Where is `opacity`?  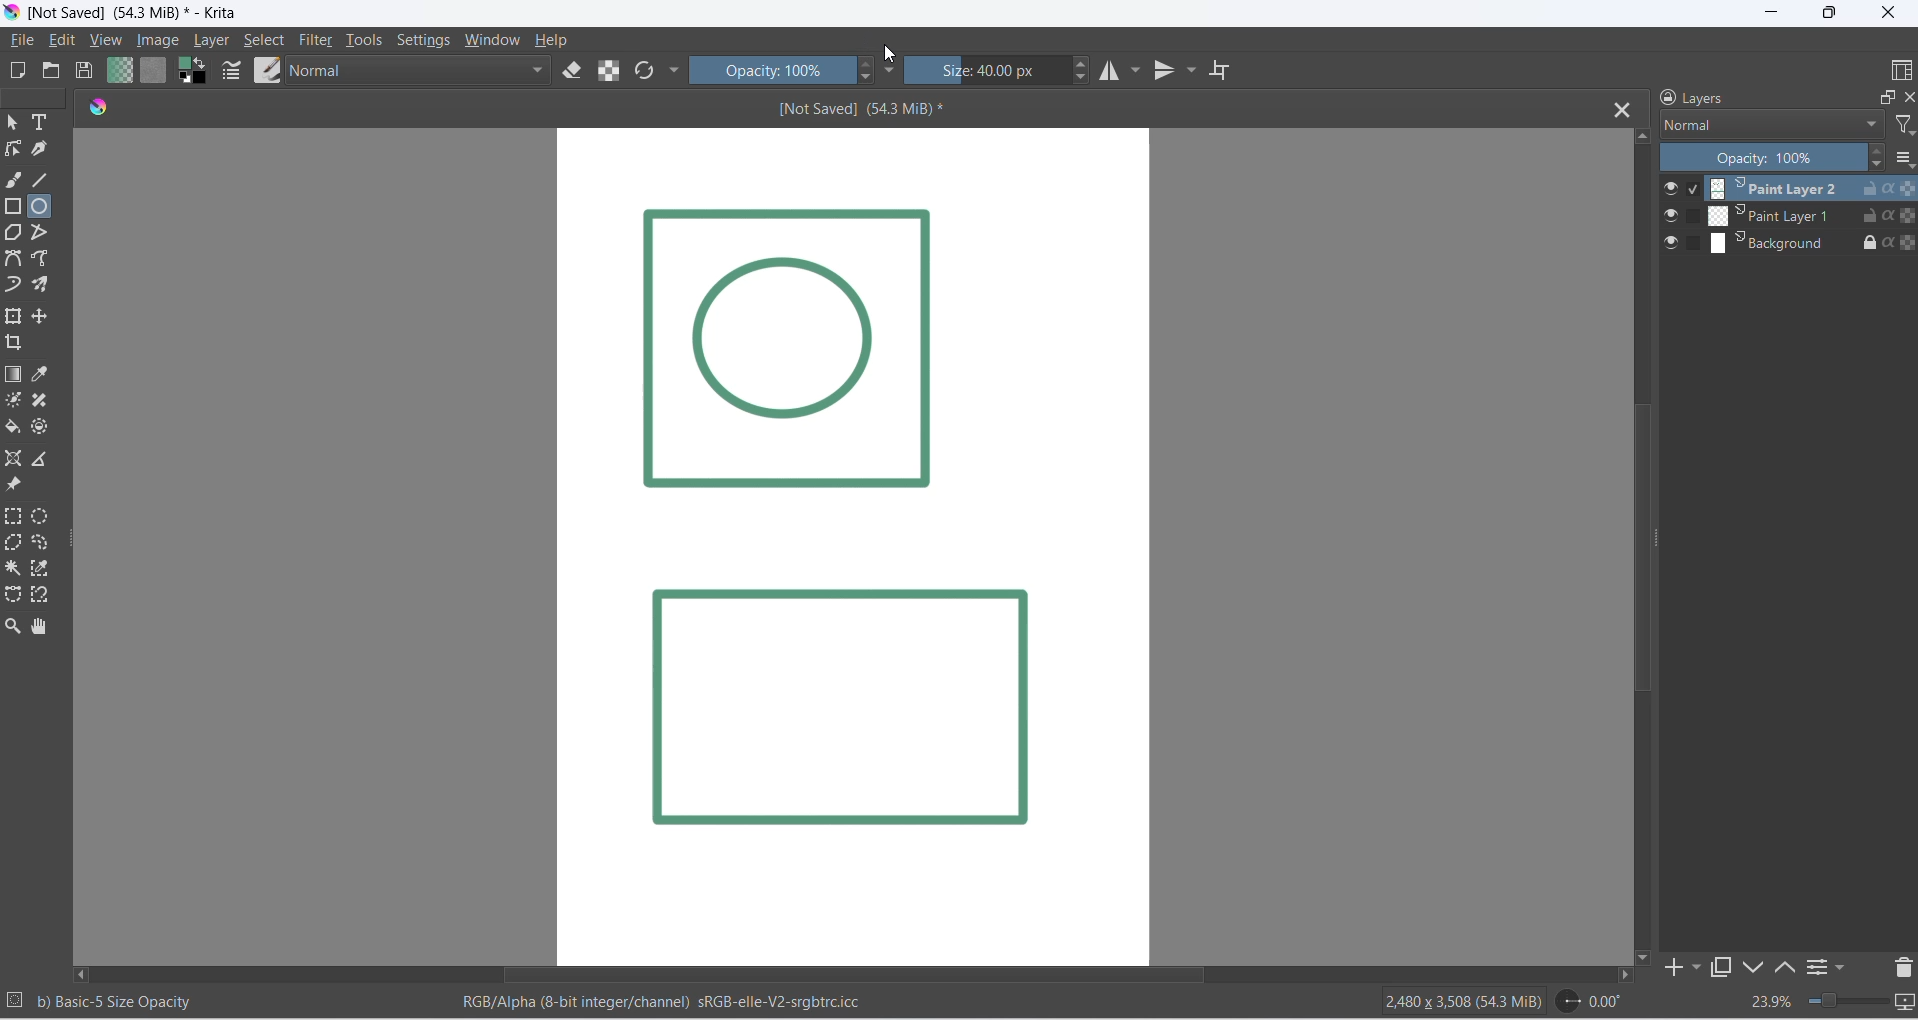
opacity is located at coordinates (767, 71).